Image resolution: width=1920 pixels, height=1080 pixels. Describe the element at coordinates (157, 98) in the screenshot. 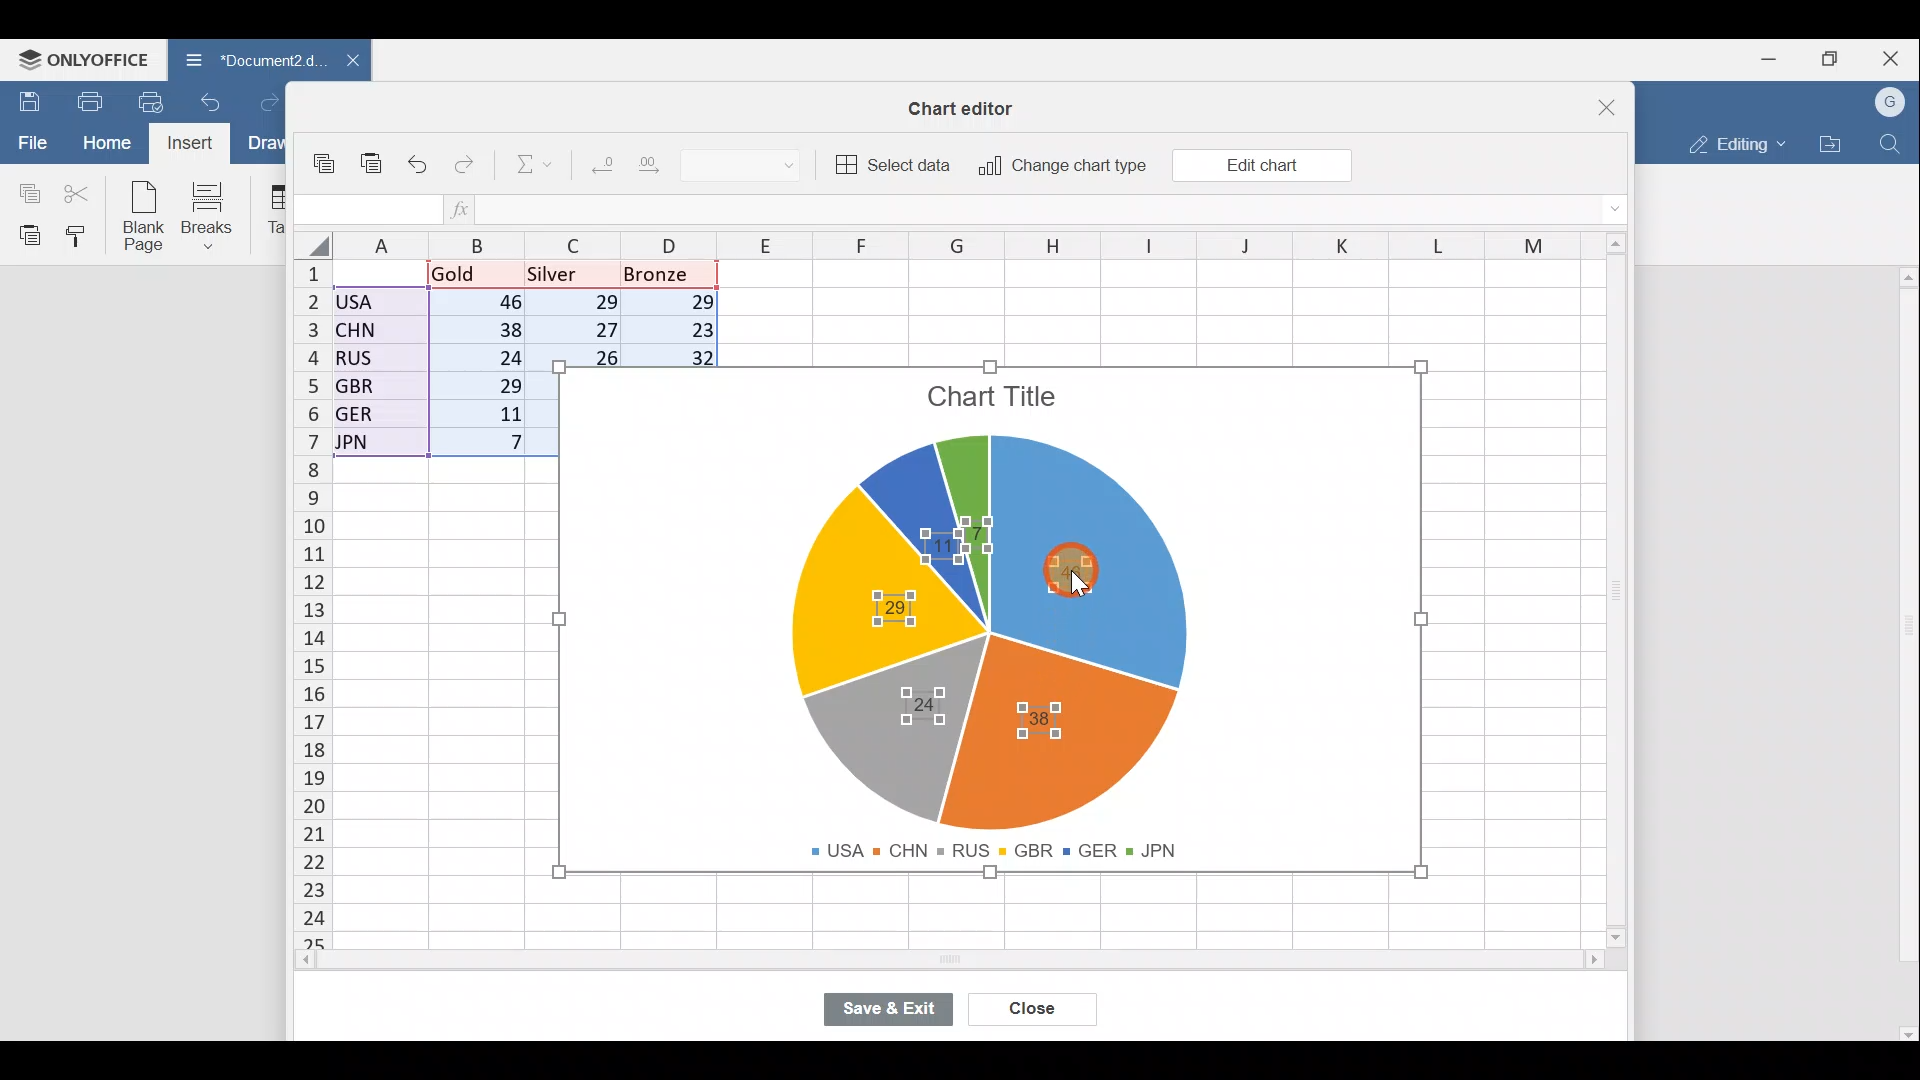

I see `Quick print` at that location.